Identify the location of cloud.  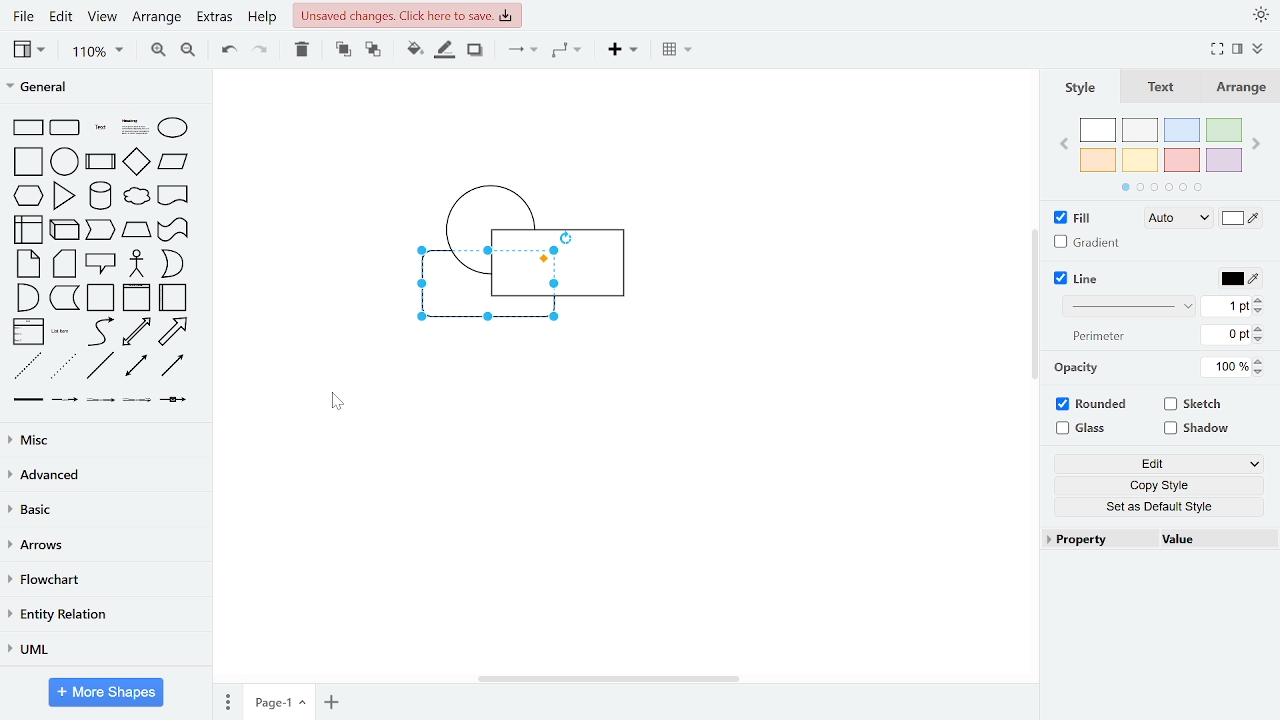
(138, 197).